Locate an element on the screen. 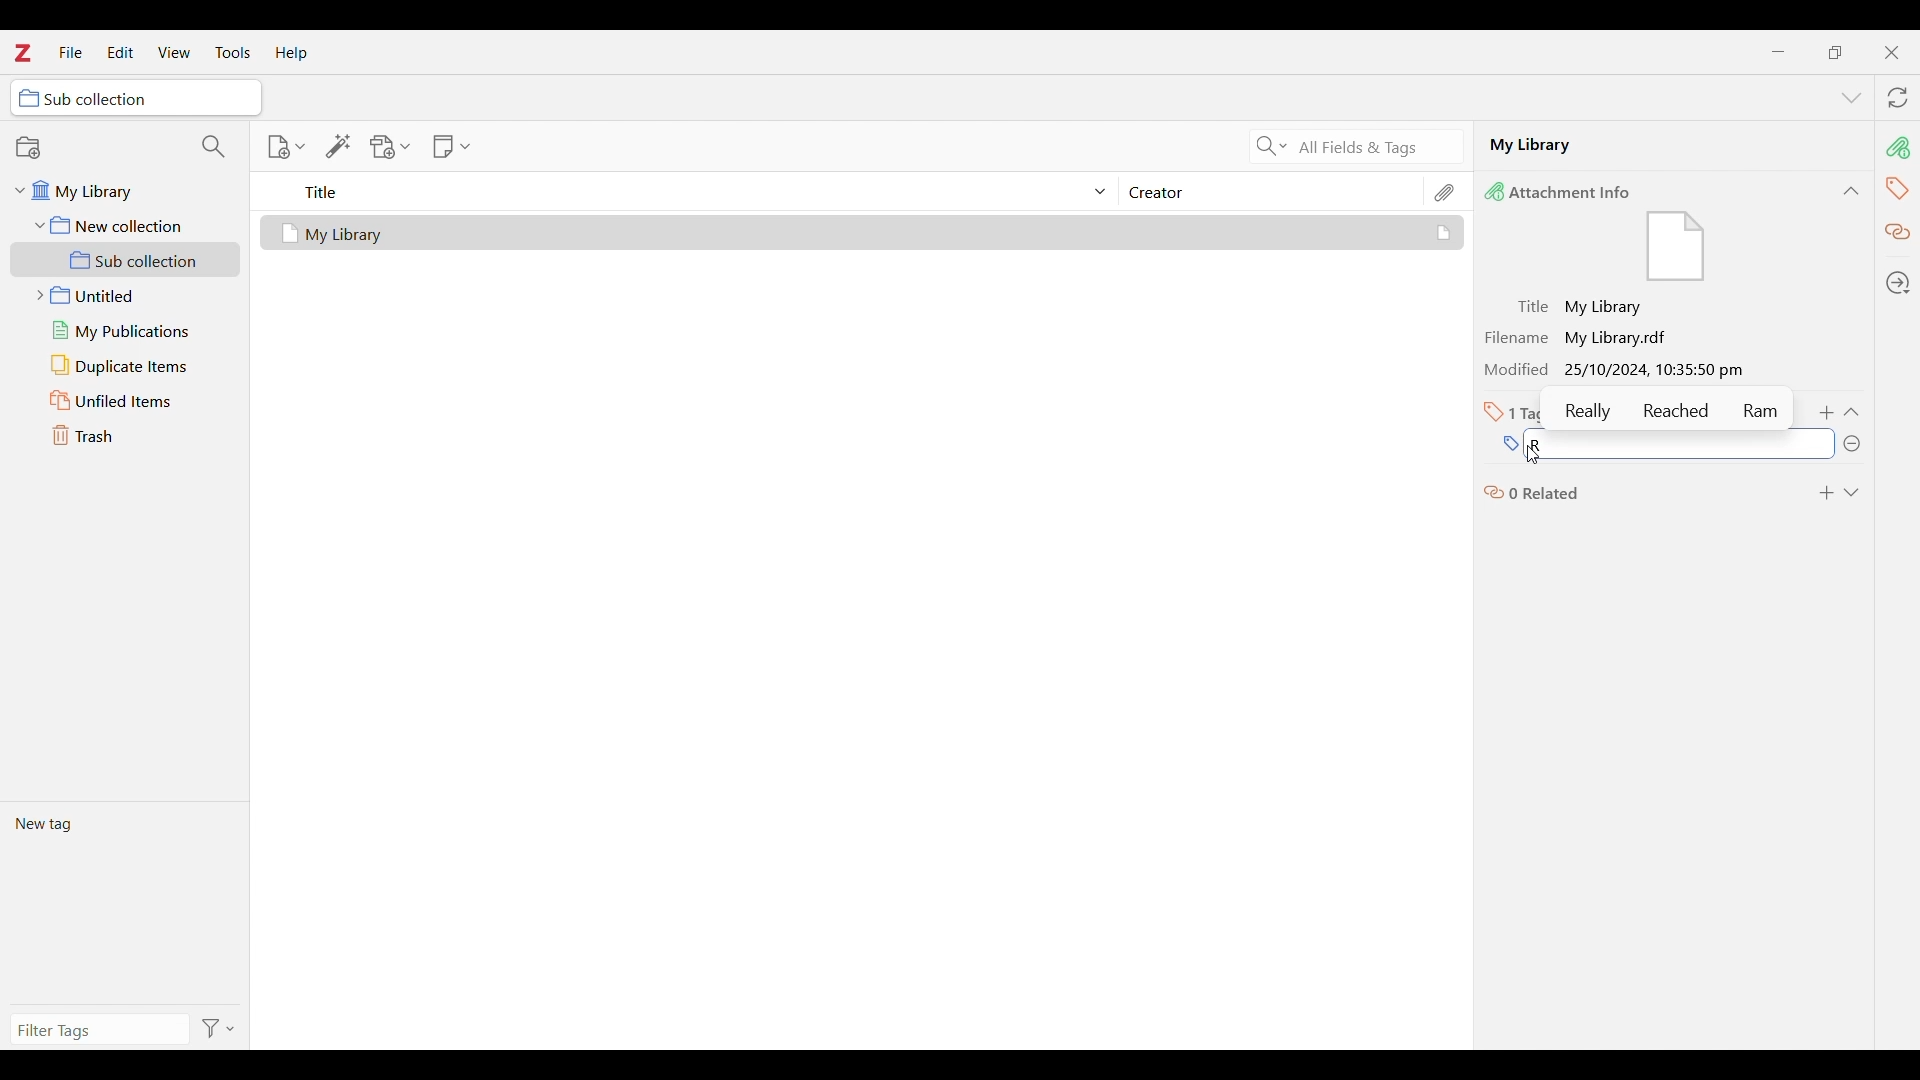 This screenshot has width=1920, height=1080. New note options is located at coordinates (452, 147).